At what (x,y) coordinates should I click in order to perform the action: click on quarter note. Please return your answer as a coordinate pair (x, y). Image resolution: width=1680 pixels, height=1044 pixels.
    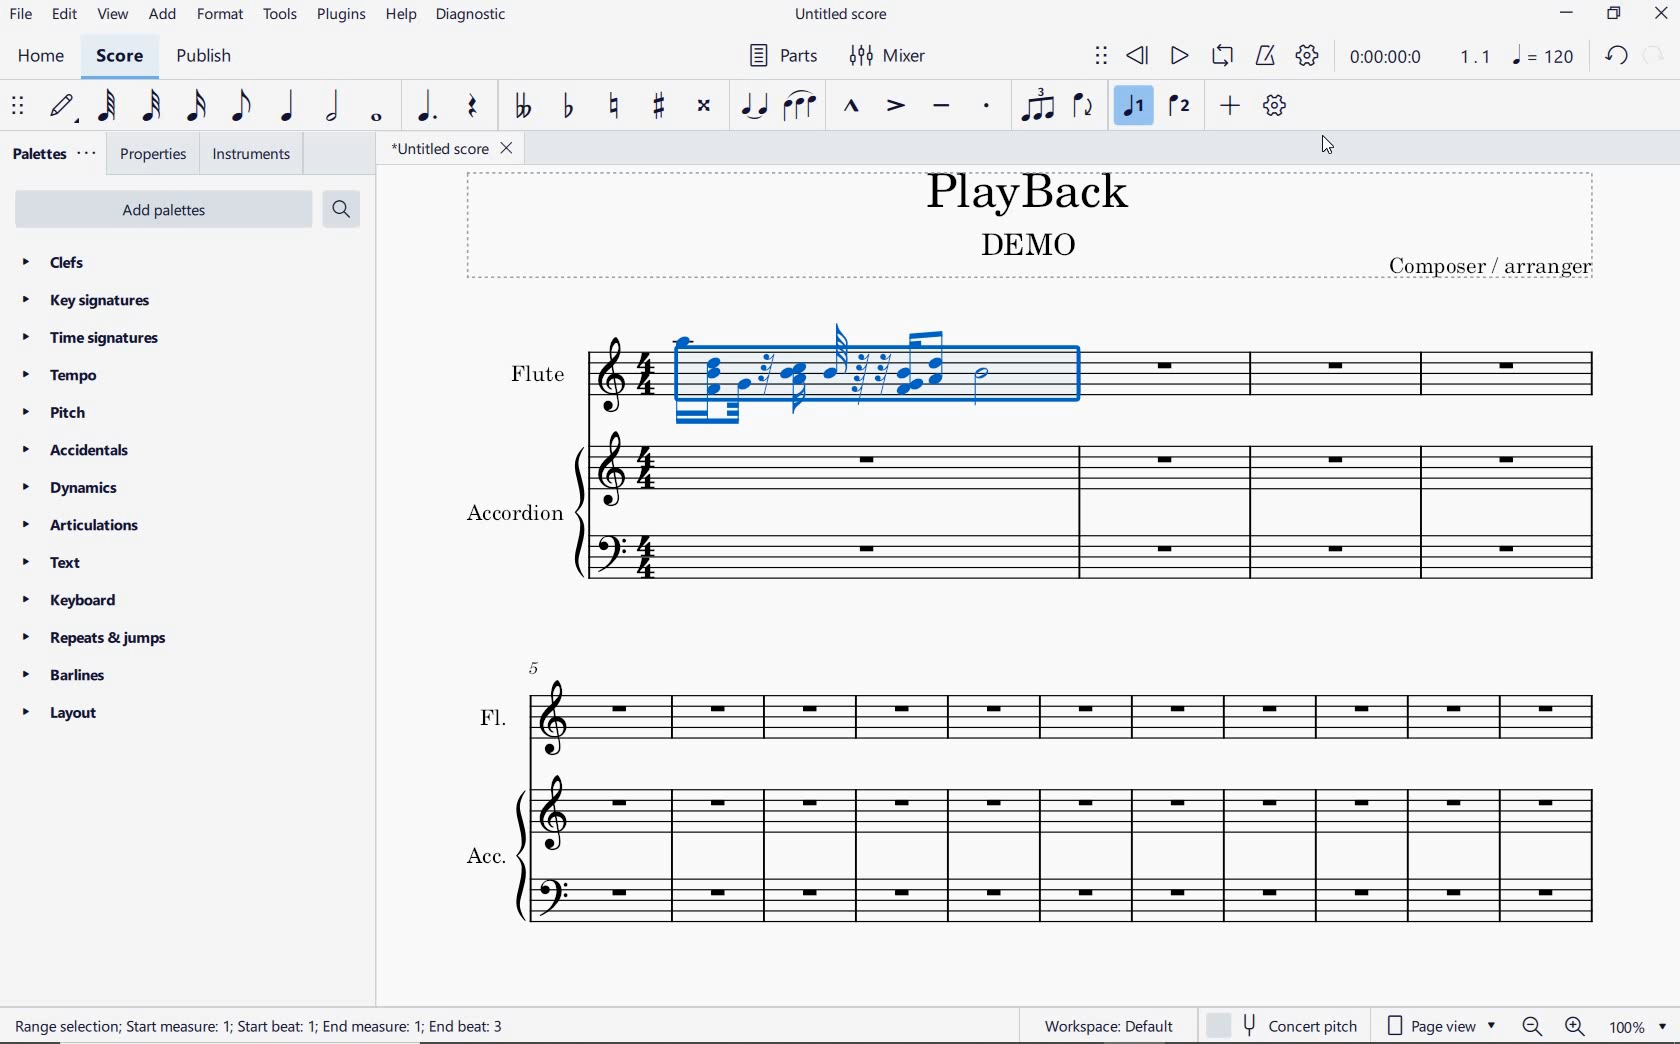
    Looking at the image, I should click on (287, 107).